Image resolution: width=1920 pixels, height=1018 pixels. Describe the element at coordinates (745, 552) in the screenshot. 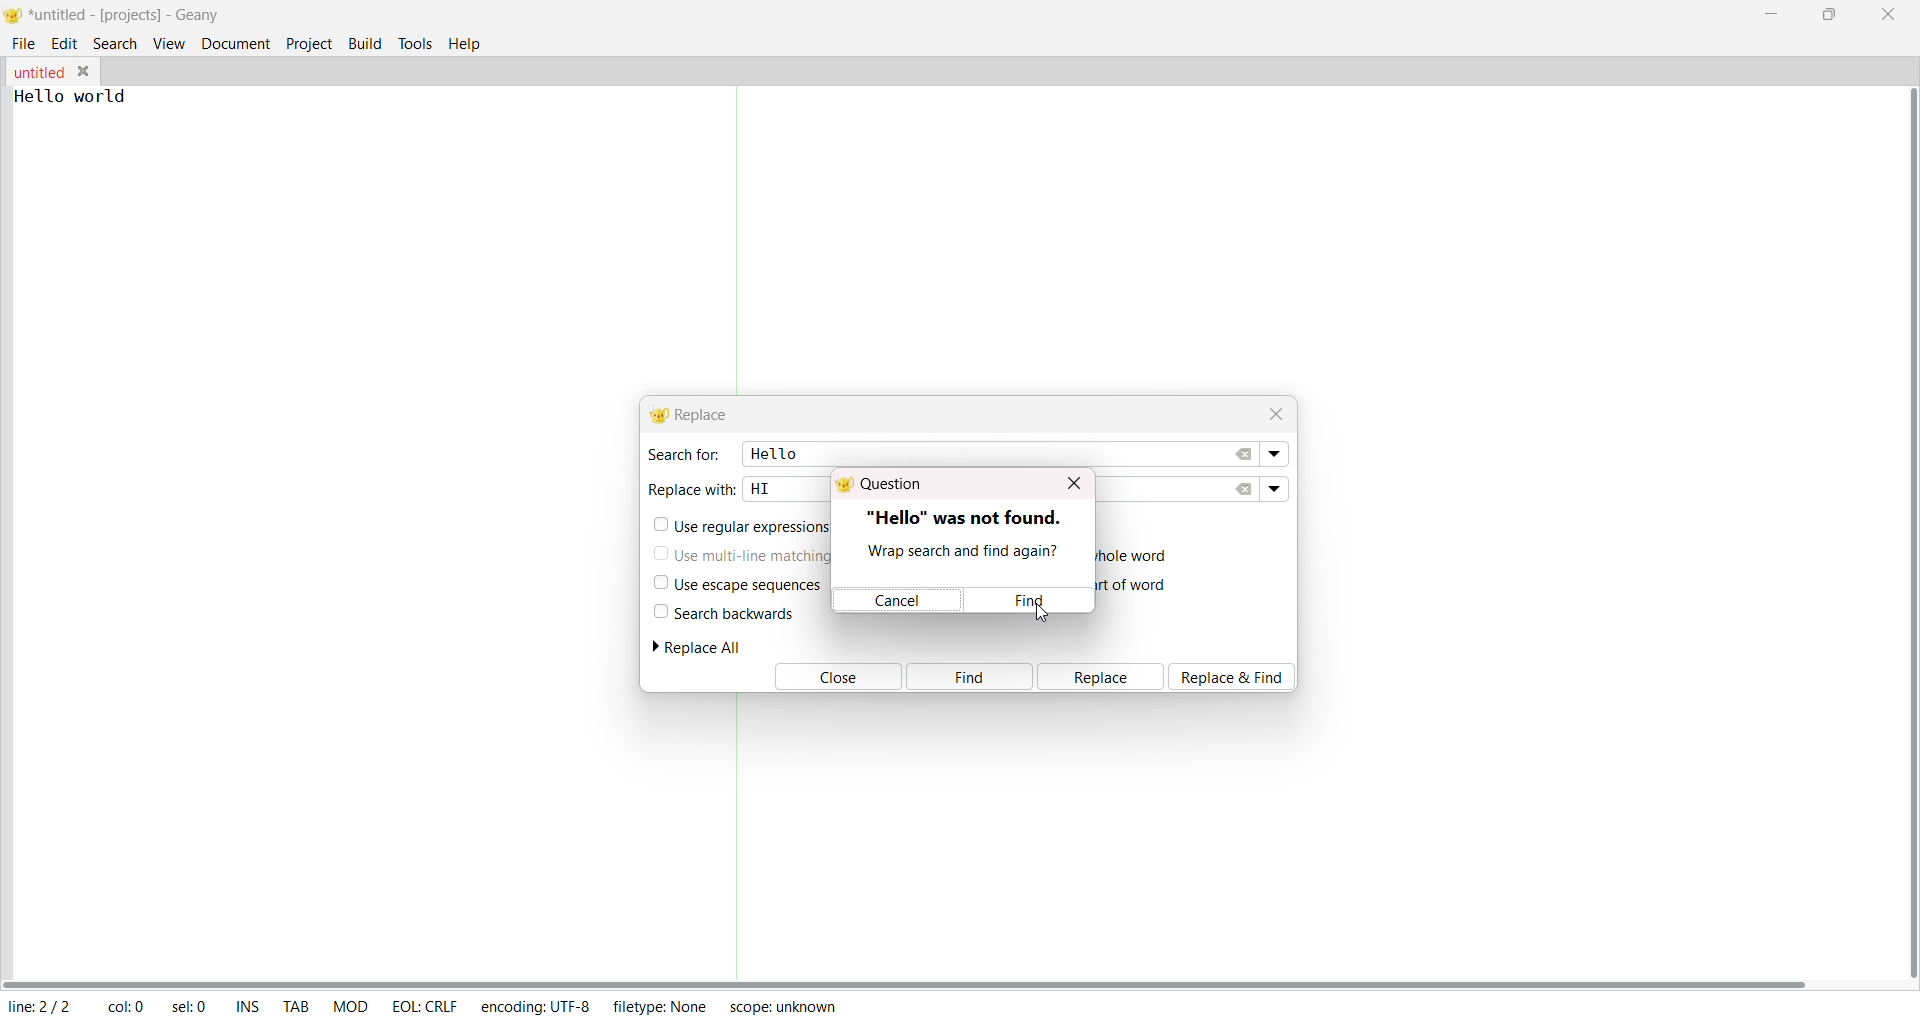

I see `use multi line matching` at that location.